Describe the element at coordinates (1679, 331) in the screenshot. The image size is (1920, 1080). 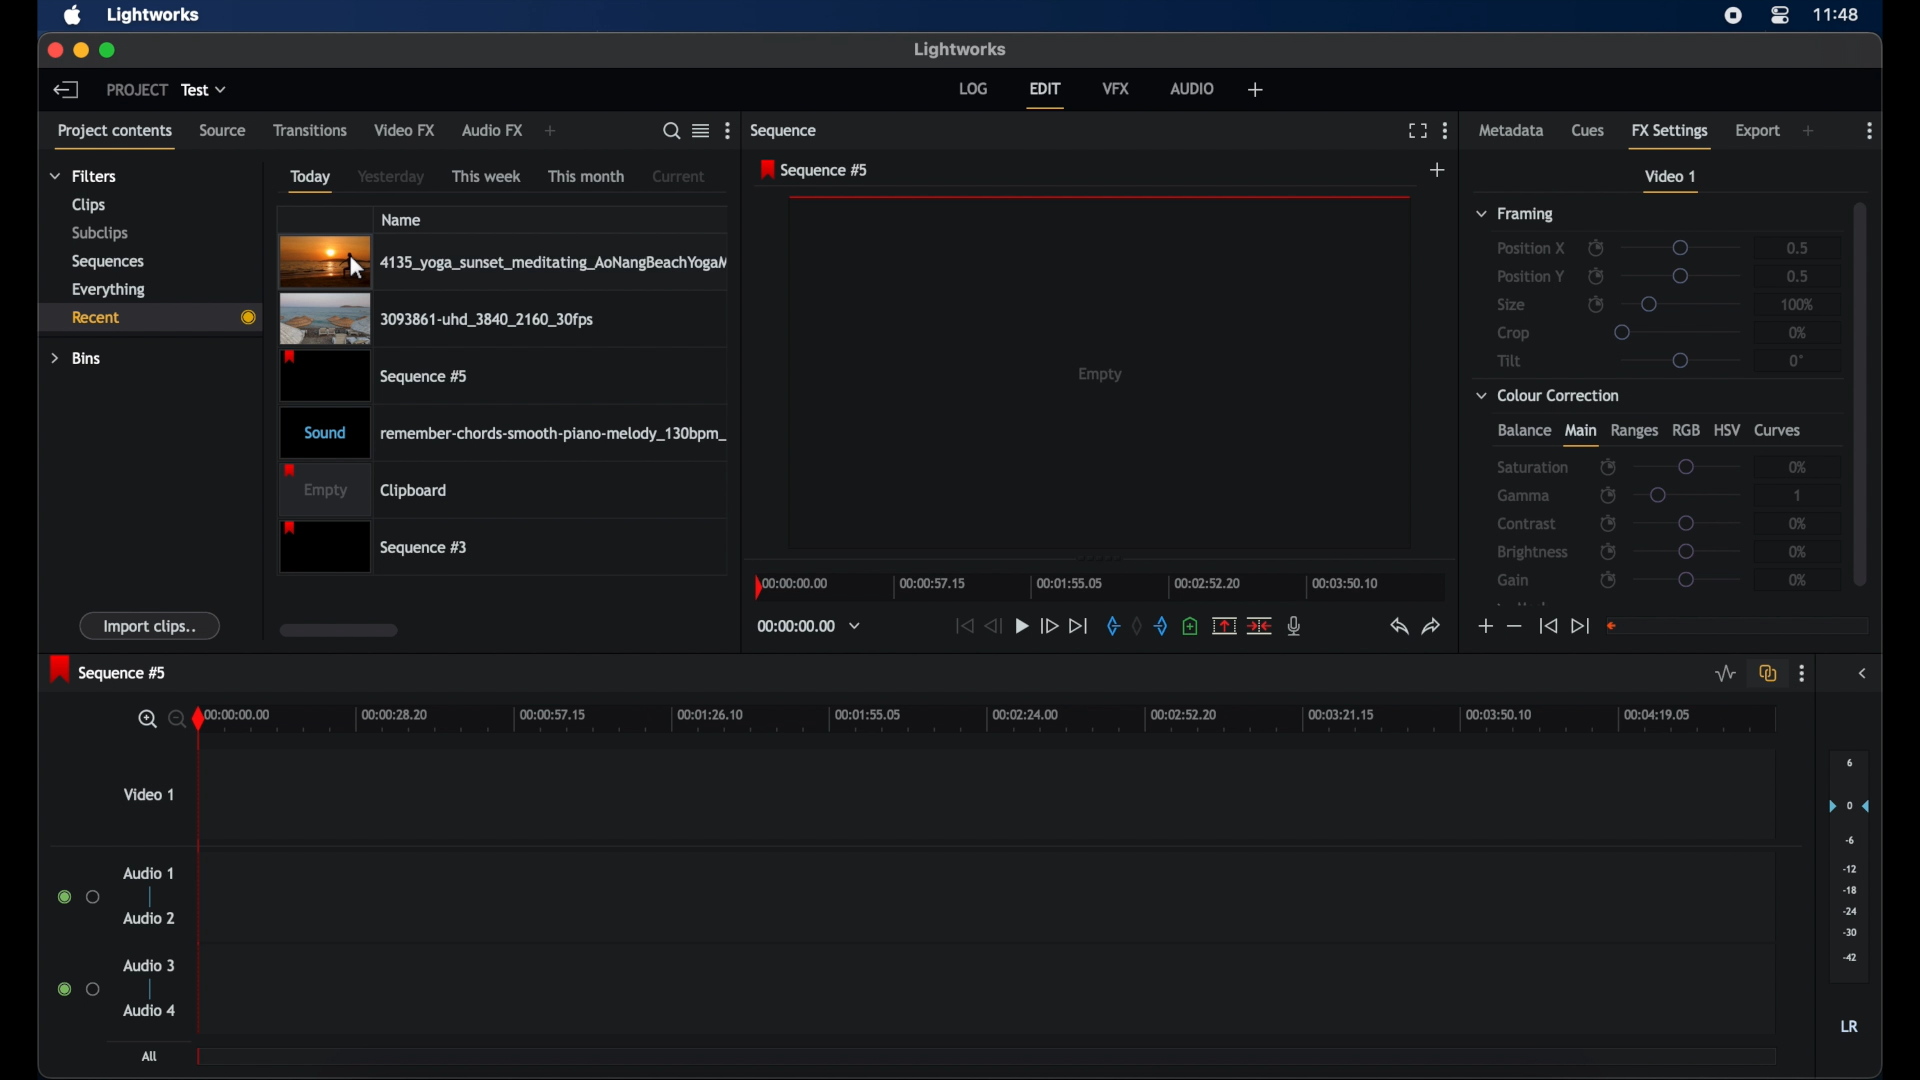
I see `slider` at that location.